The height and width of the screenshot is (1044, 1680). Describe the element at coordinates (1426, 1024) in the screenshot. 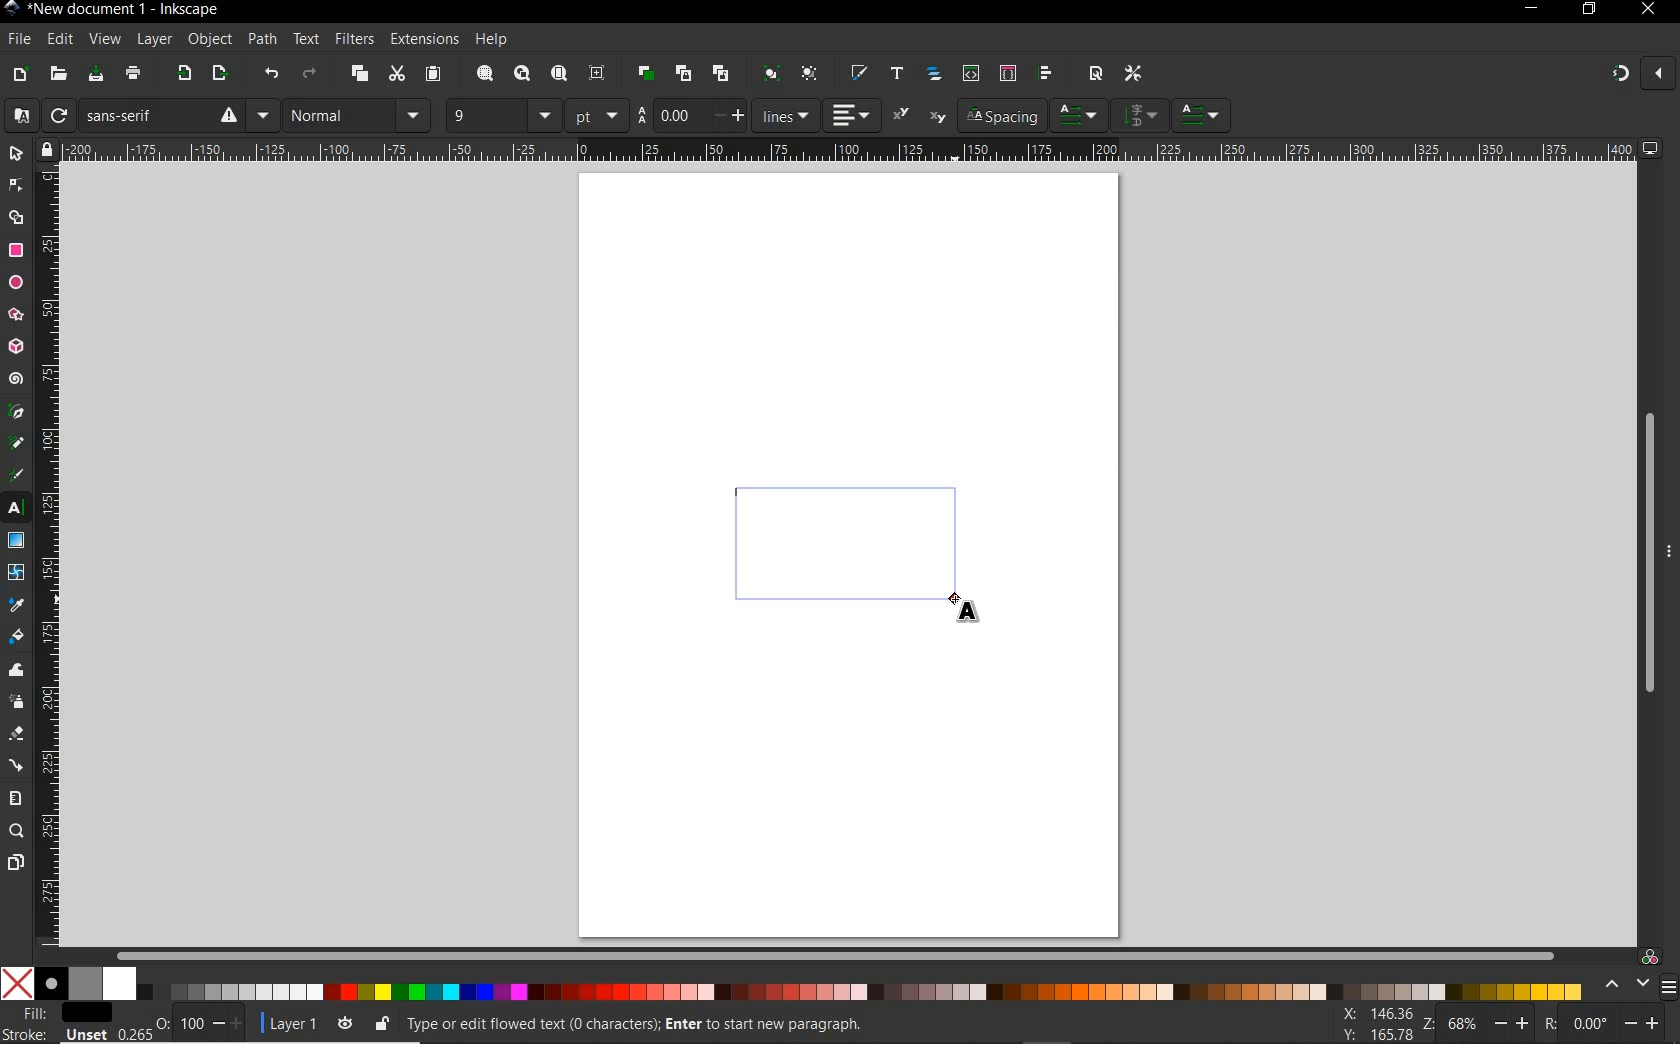

I see `zoom` at that location.